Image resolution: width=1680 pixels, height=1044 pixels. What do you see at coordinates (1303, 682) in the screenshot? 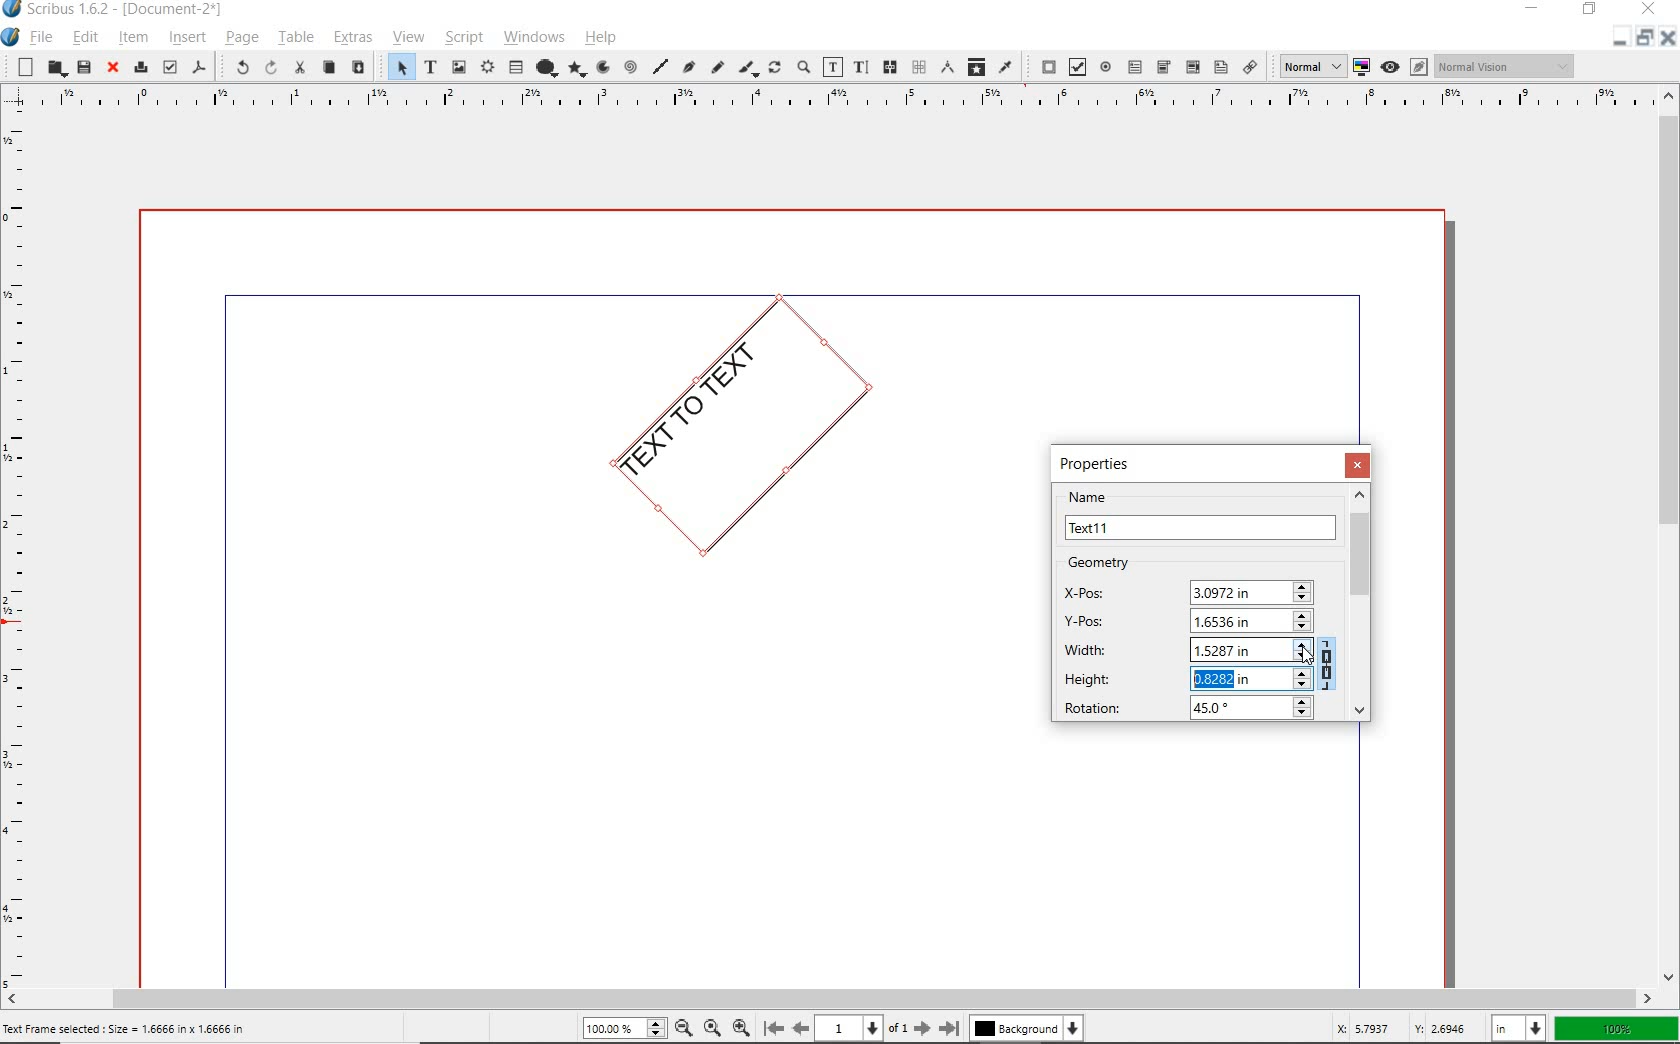
I see `HEIGHT CHANGED` at bounding box center [1303, 682].